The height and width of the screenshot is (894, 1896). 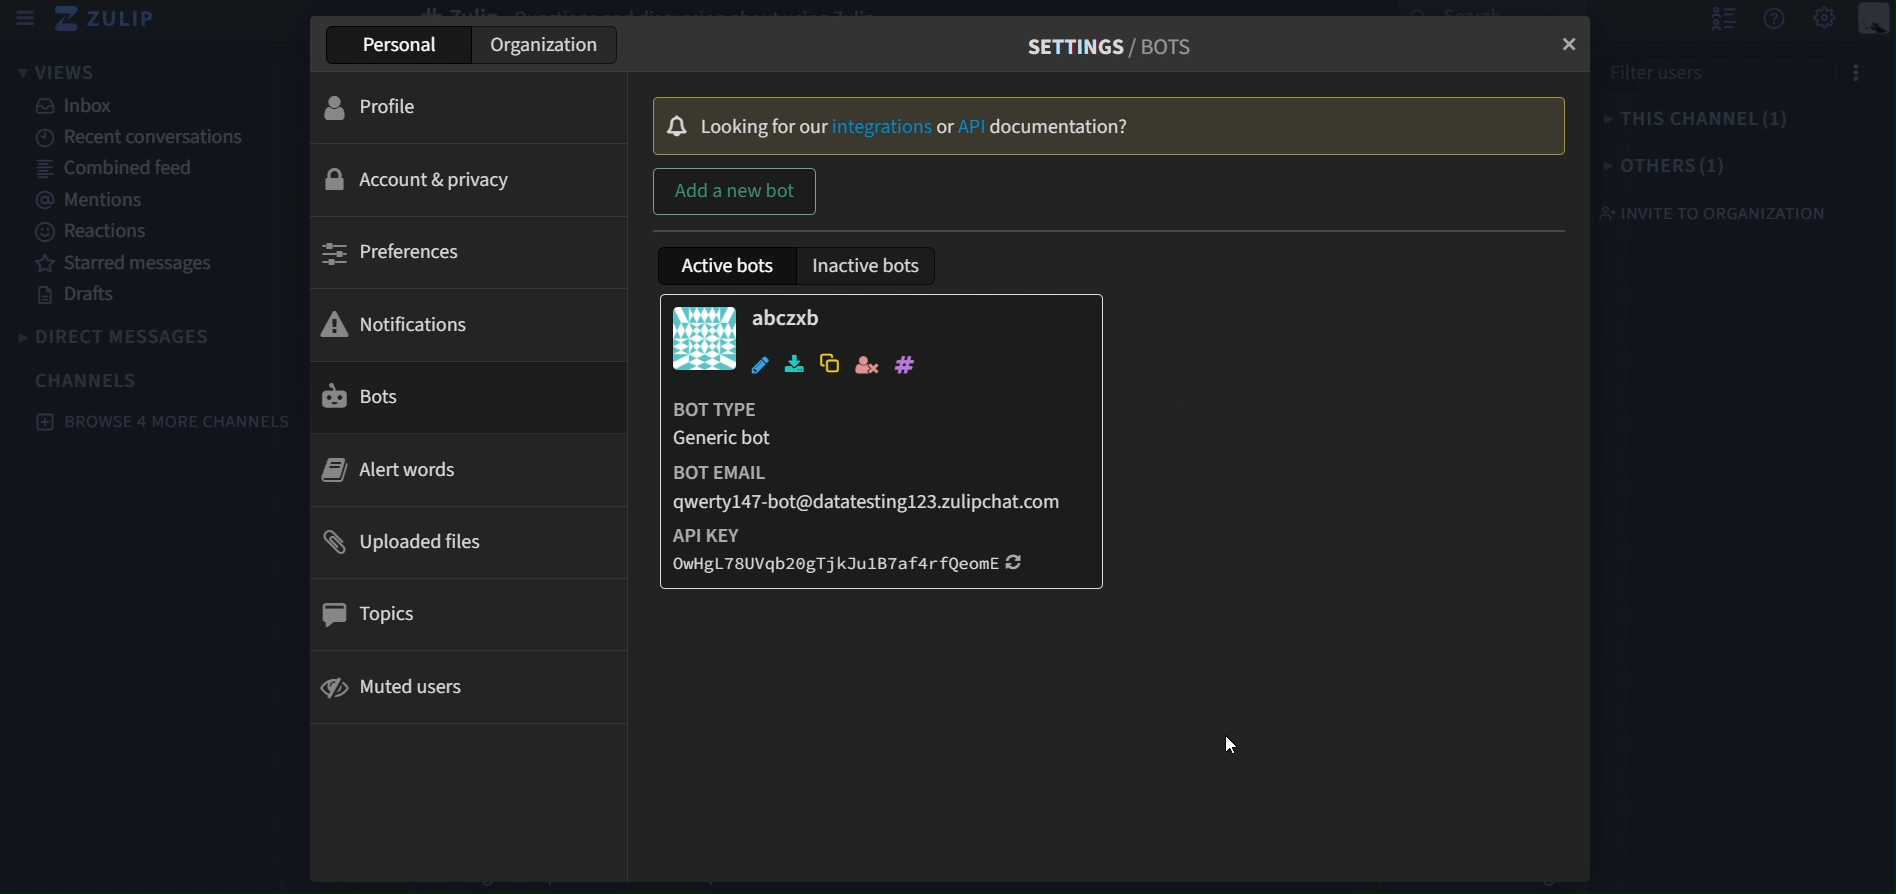 What do you see at coordinates (167, 421) in the screenshot?
I see `browse 4 more channels` at bounding box center [167, 421].